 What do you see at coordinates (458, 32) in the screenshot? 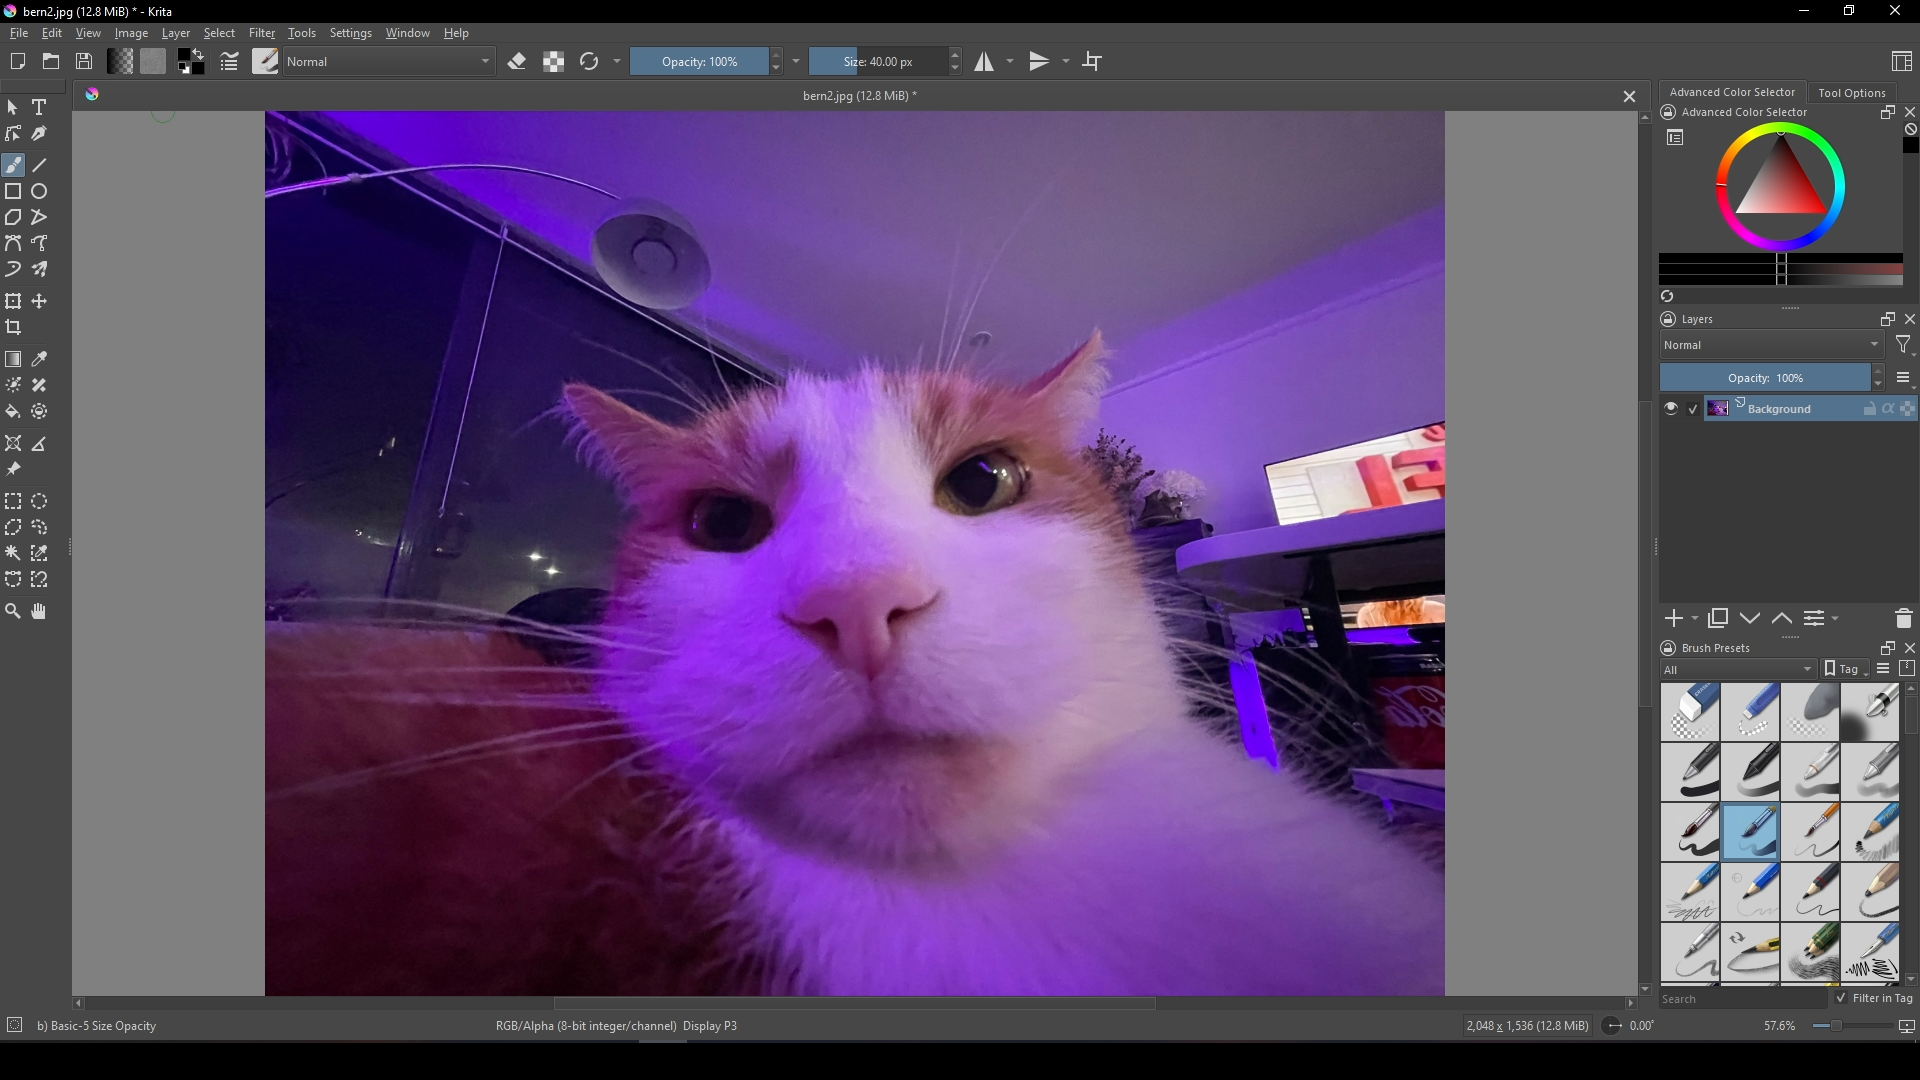
I see `Help` at bounding box center [458, 32].